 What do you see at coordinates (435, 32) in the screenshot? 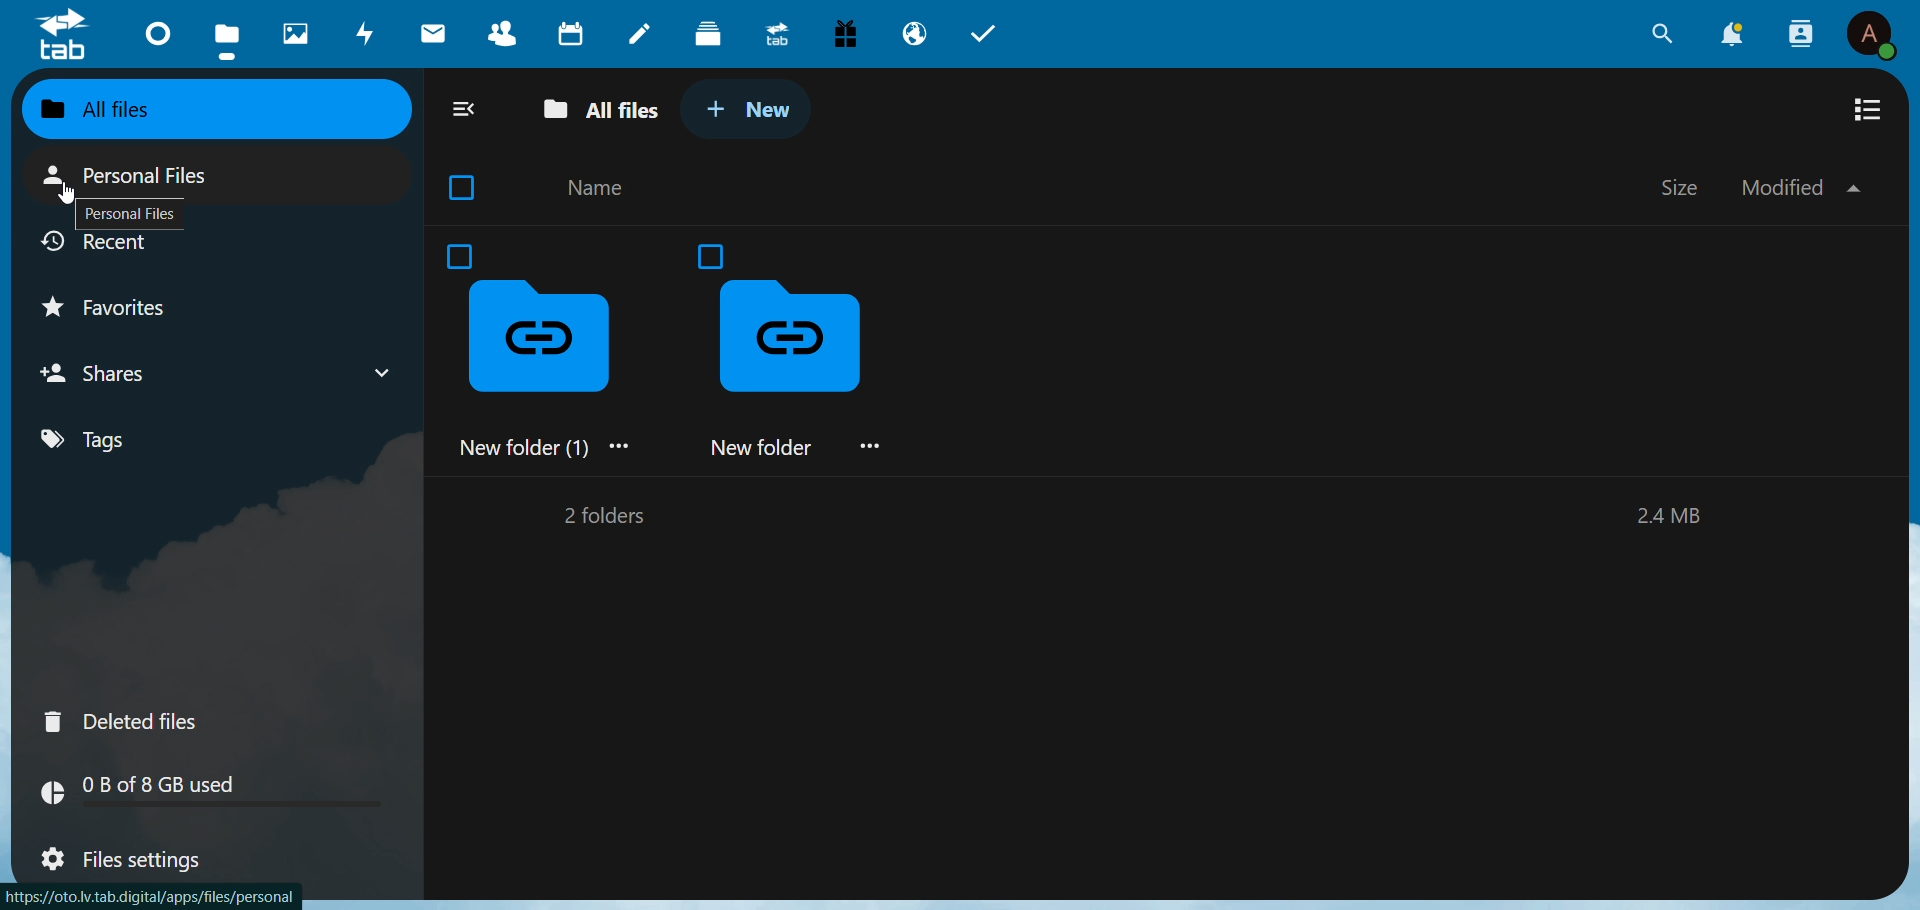
I see `mail` at bounding box center [435, 32].